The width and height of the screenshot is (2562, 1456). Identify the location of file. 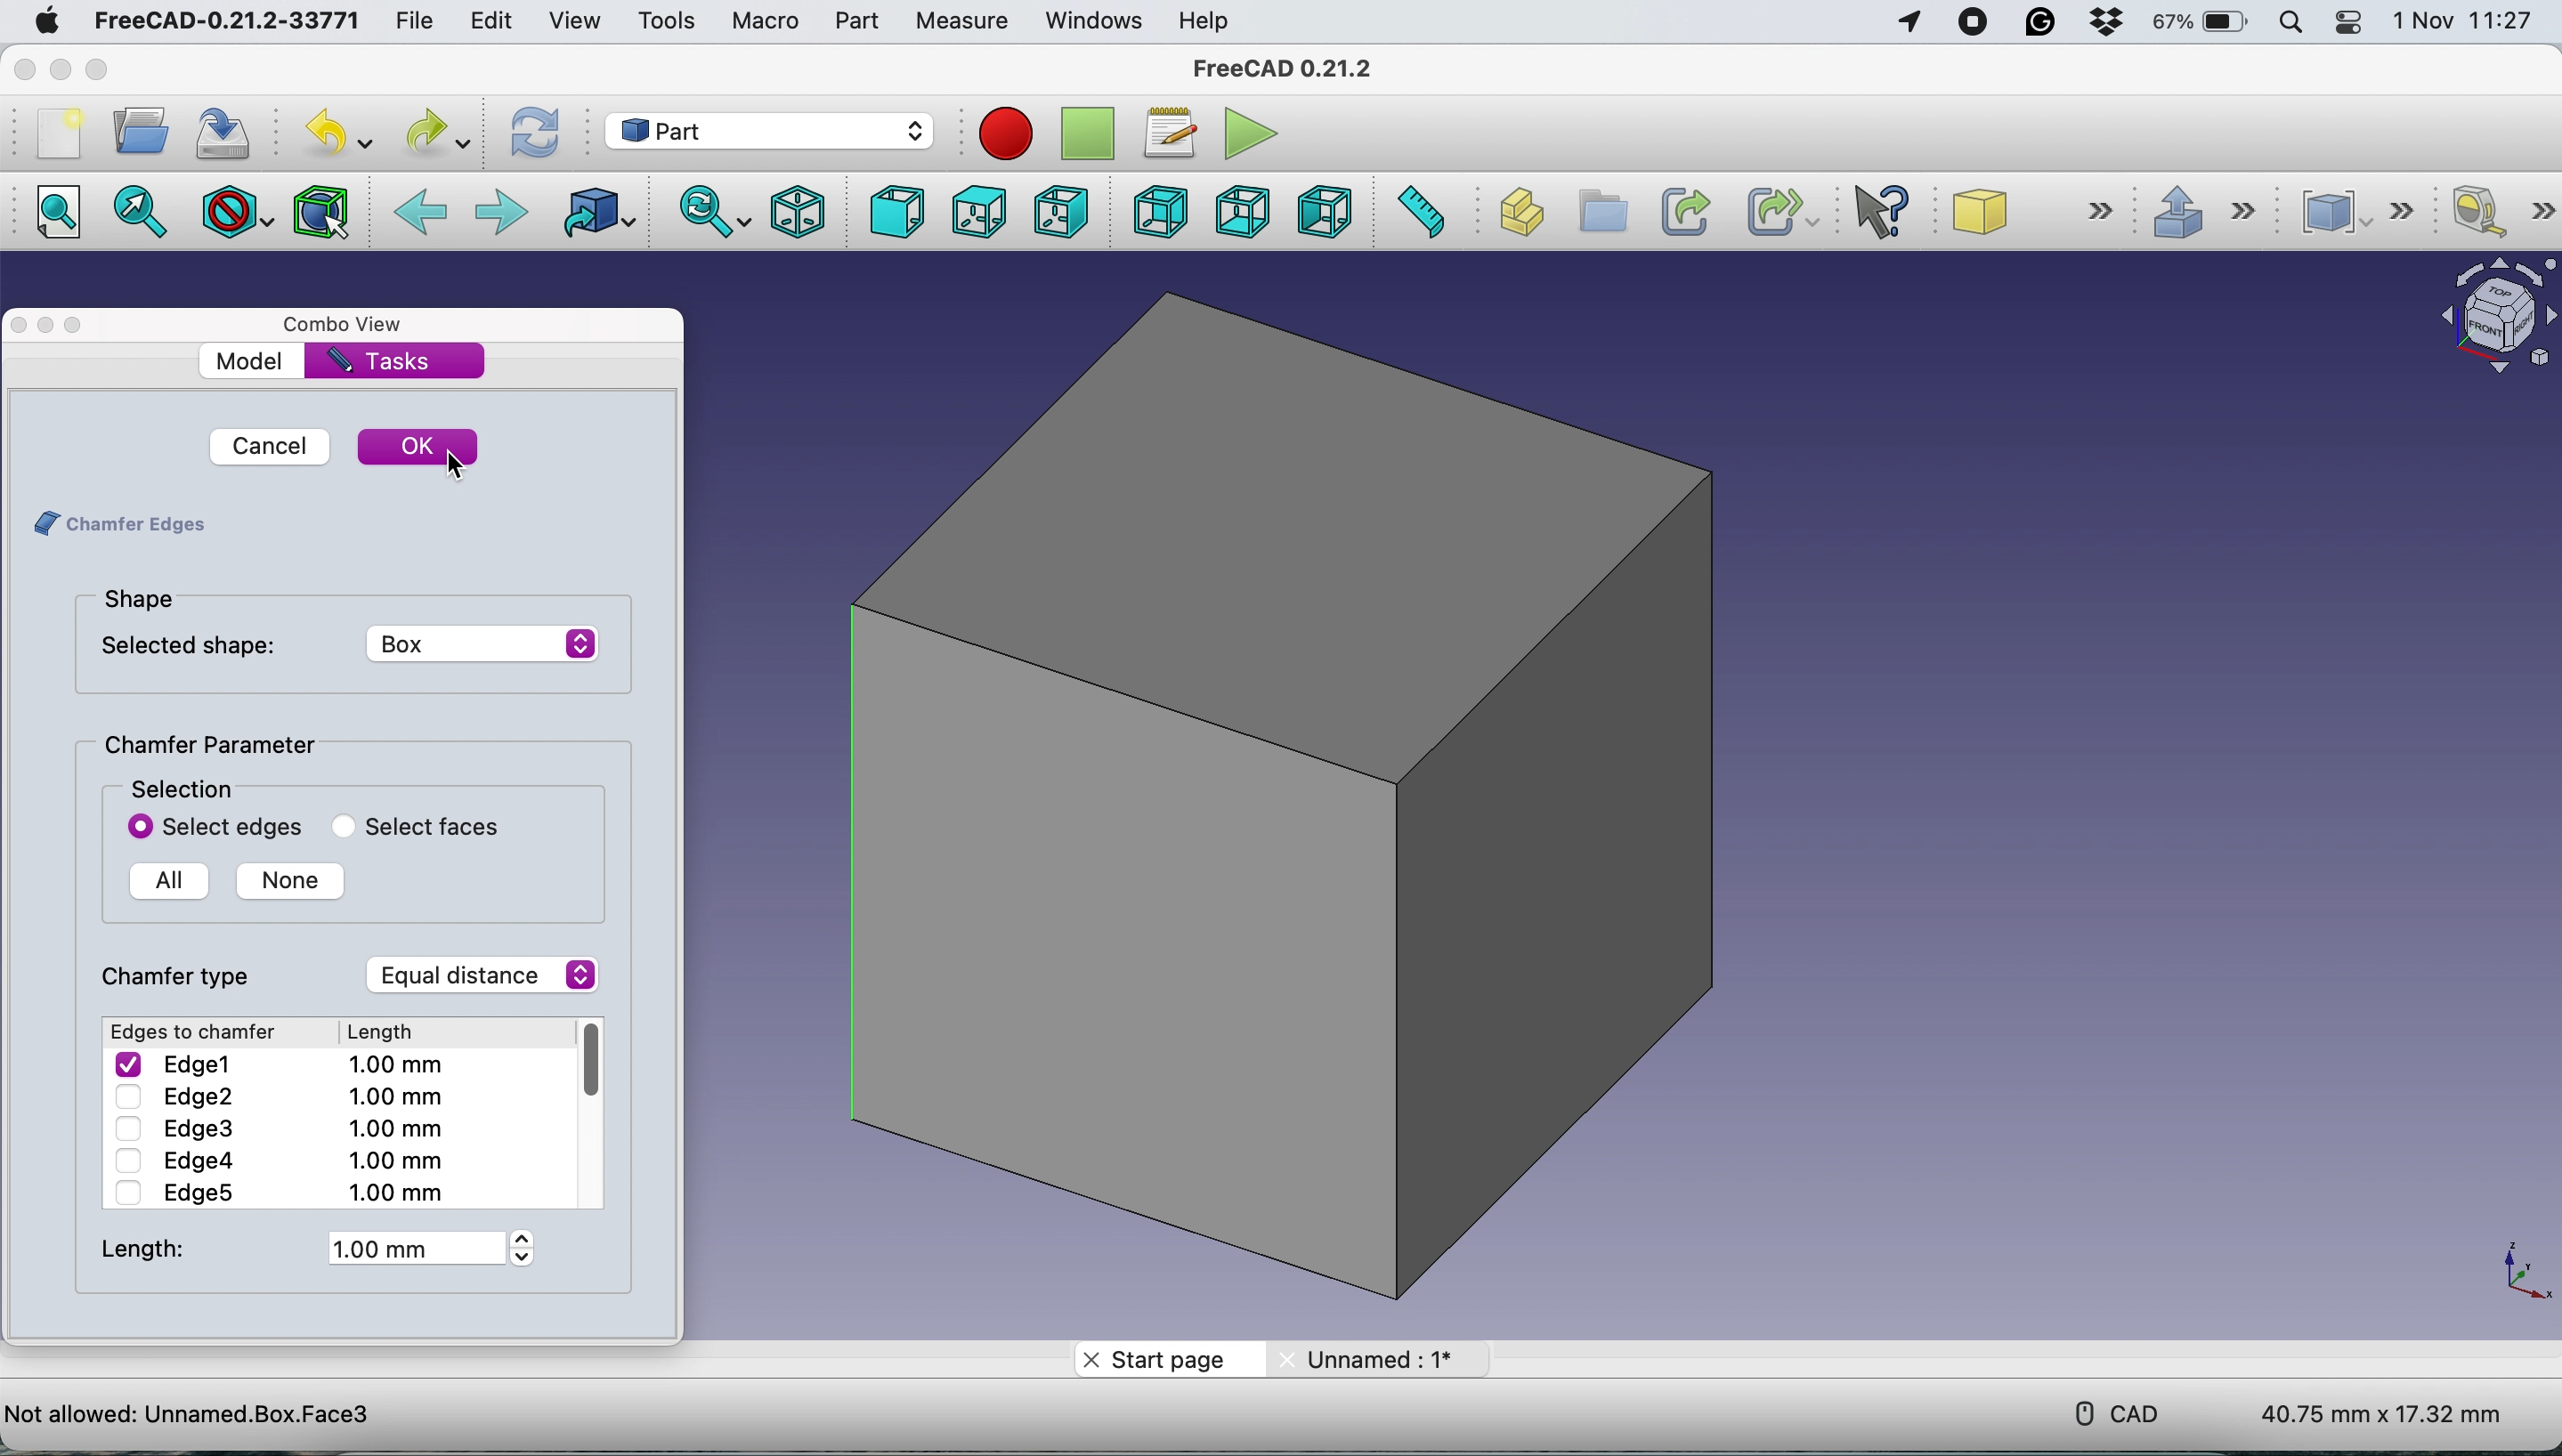
(410, 22).